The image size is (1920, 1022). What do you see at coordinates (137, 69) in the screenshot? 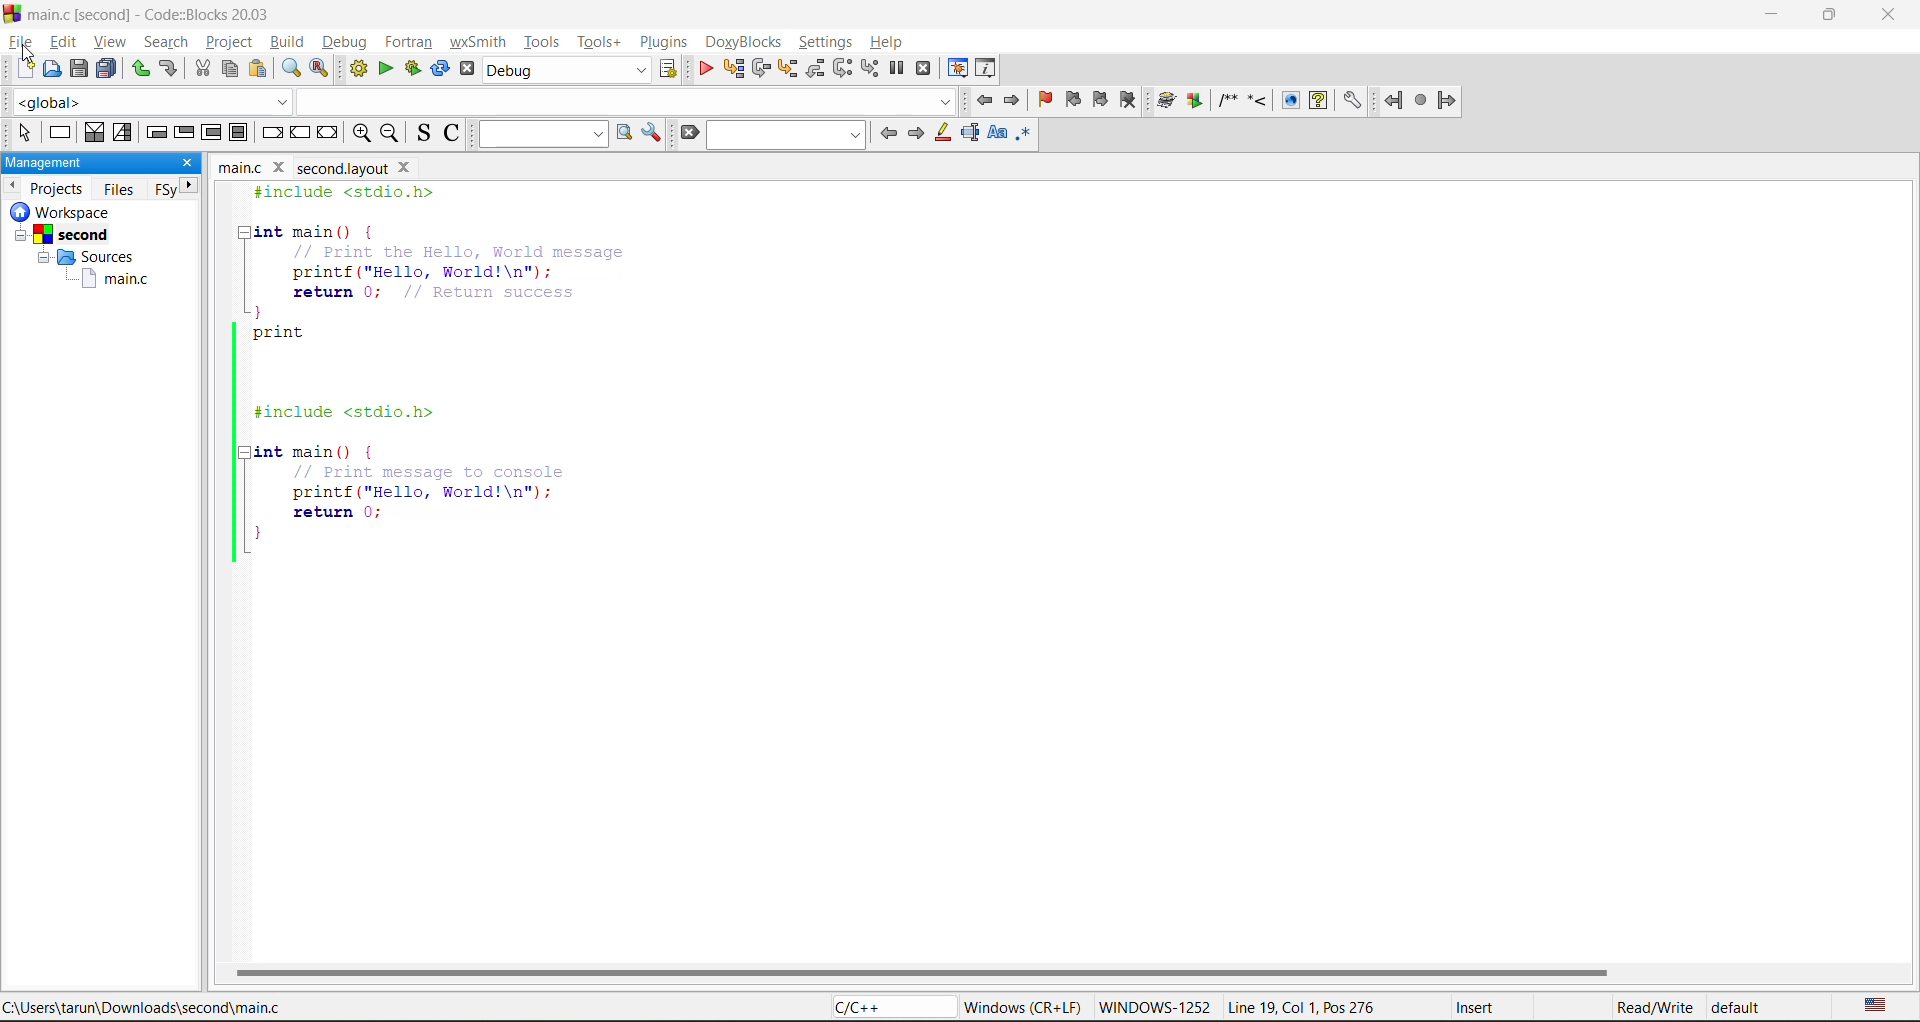
I see `undo` at bounding box center [137, 69].